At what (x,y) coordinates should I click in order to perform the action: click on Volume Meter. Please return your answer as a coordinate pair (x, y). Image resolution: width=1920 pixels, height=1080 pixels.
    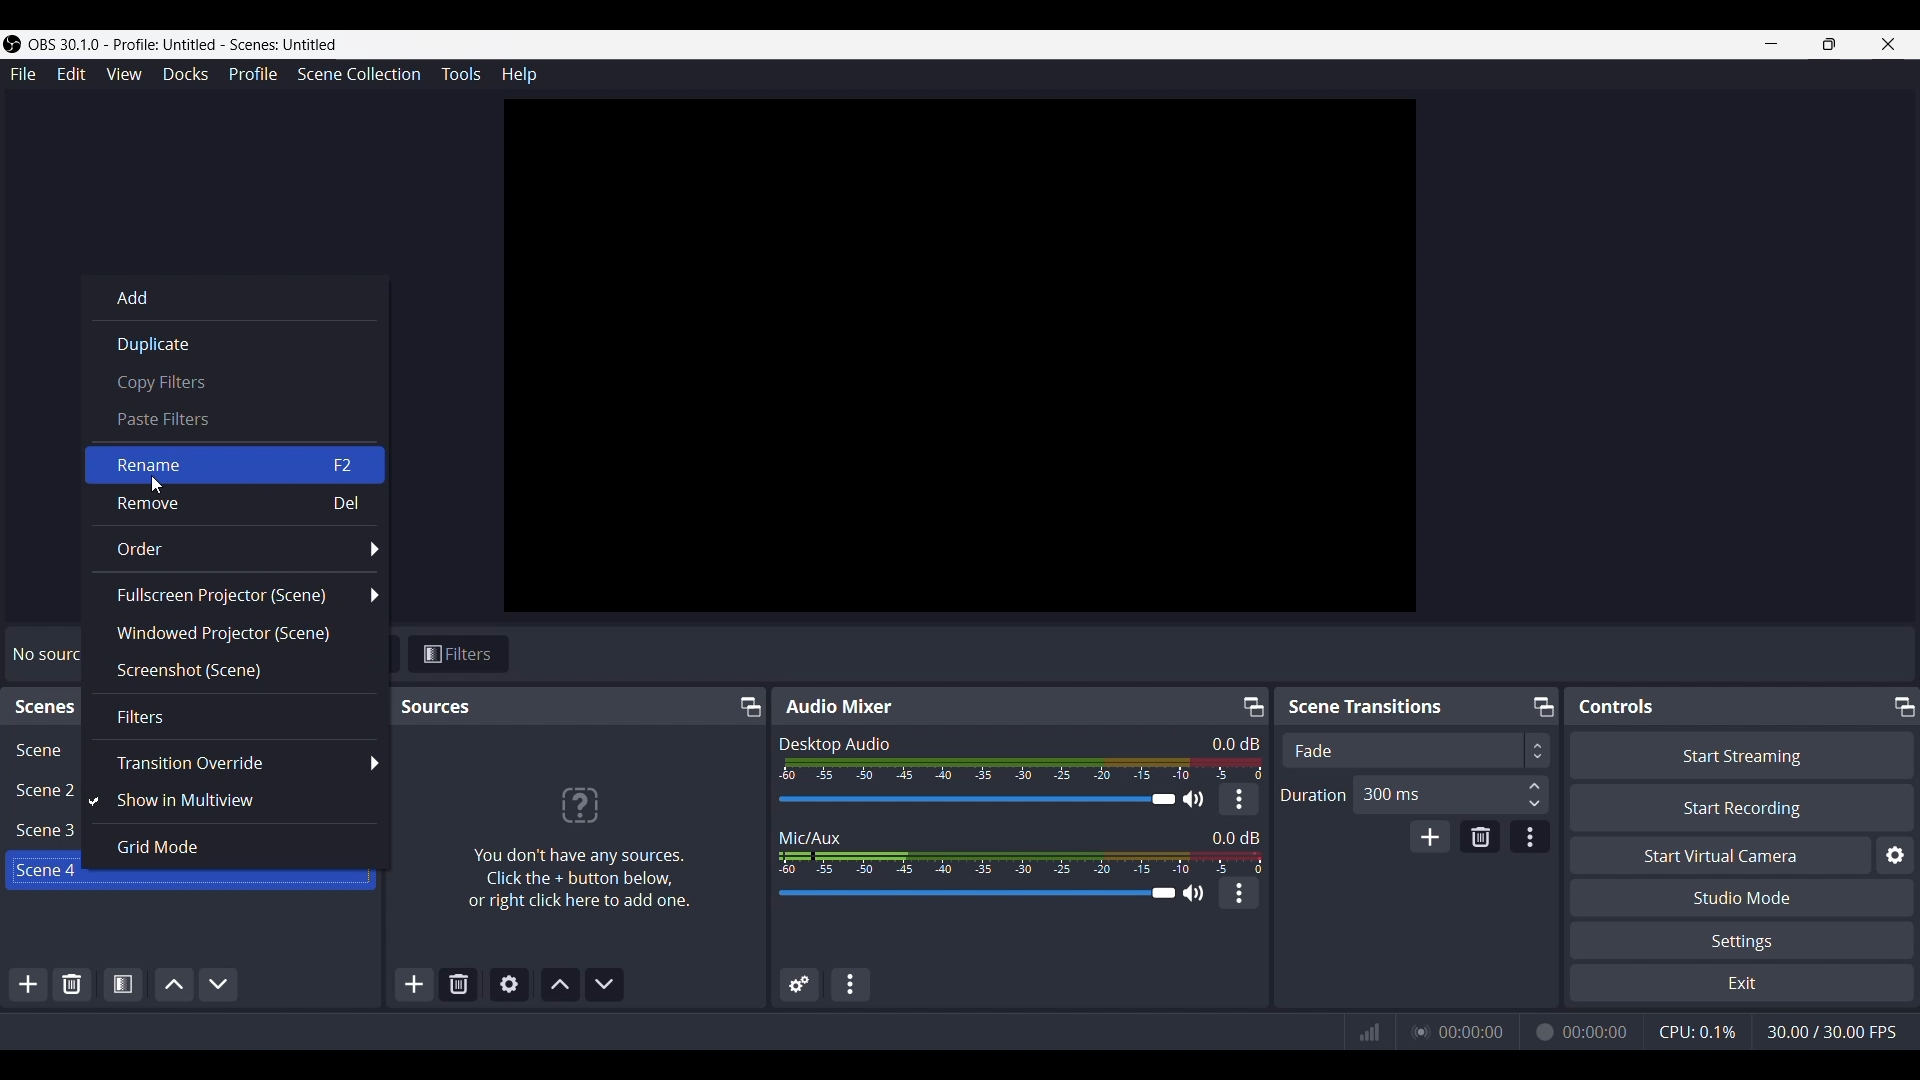
    Looking at the image, I should click on (1024, 769).